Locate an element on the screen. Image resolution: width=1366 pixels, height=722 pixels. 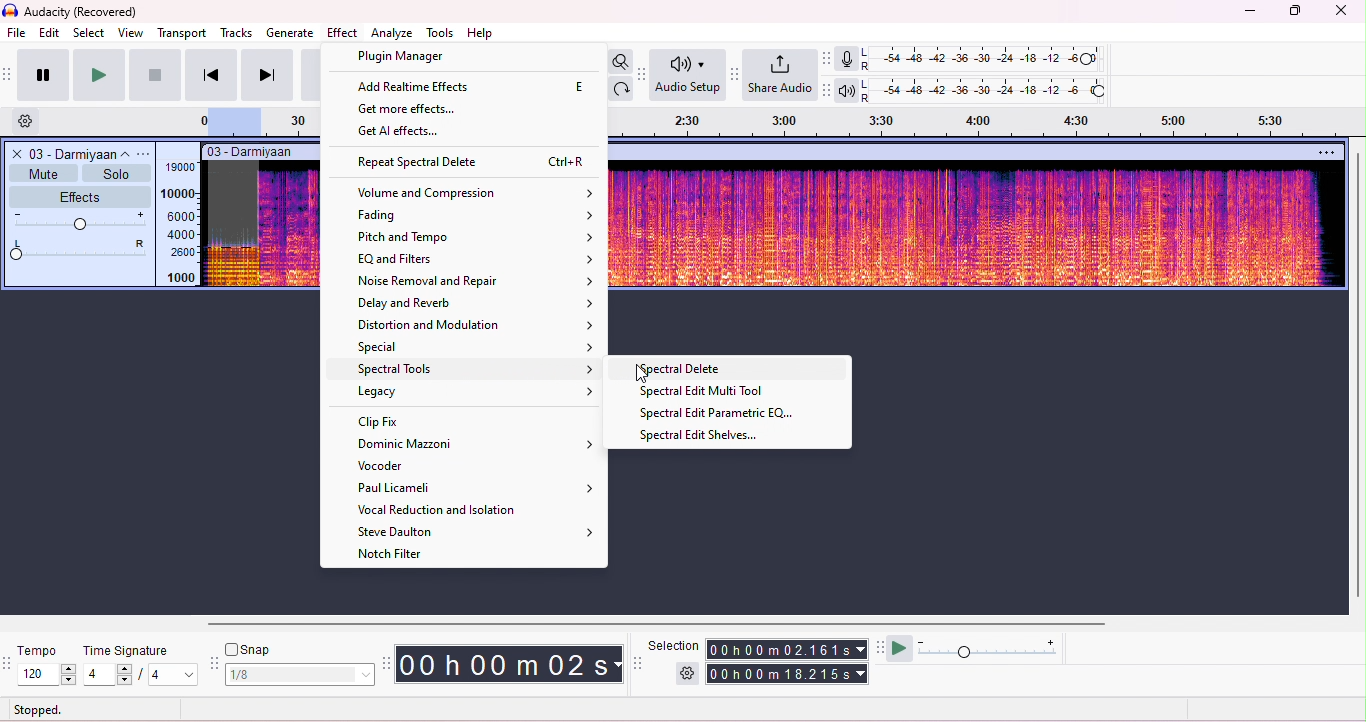
mute is located at coordinates (44, 172).